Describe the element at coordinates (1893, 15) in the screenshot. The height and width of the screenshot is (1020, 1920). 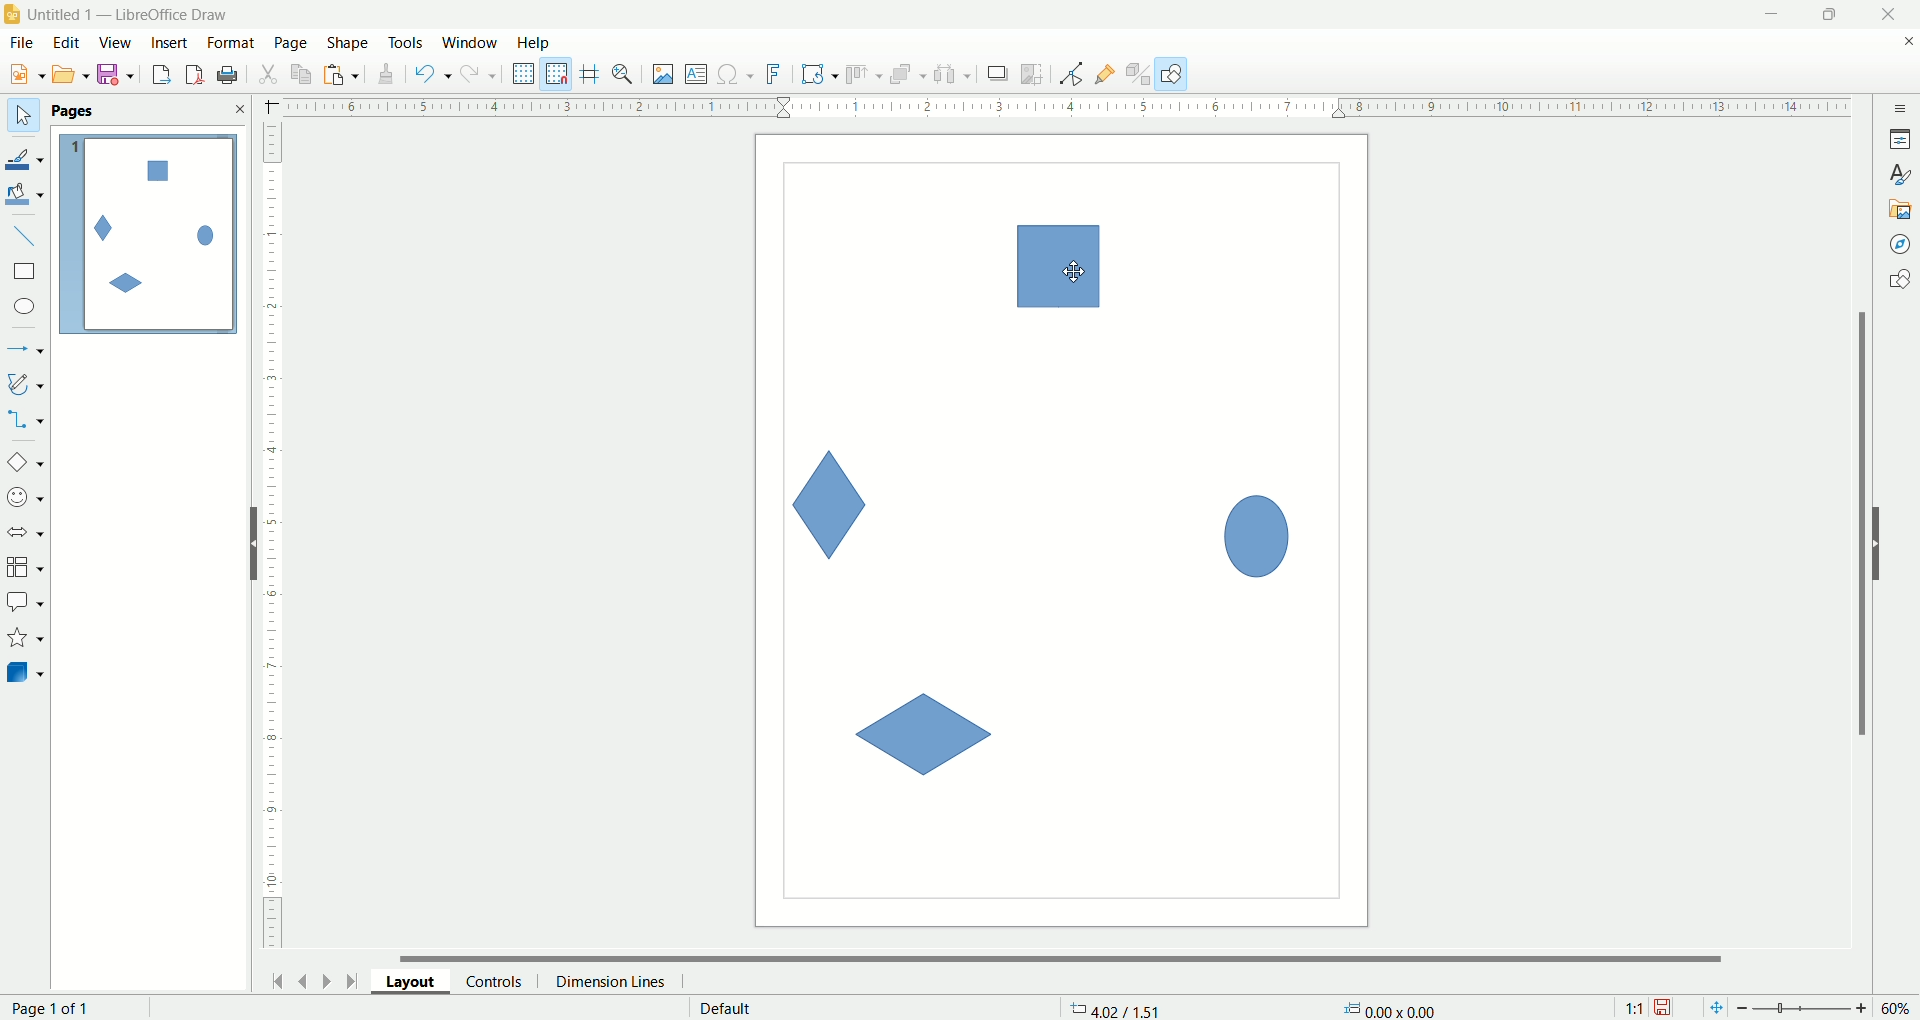
I see `close` at that location.